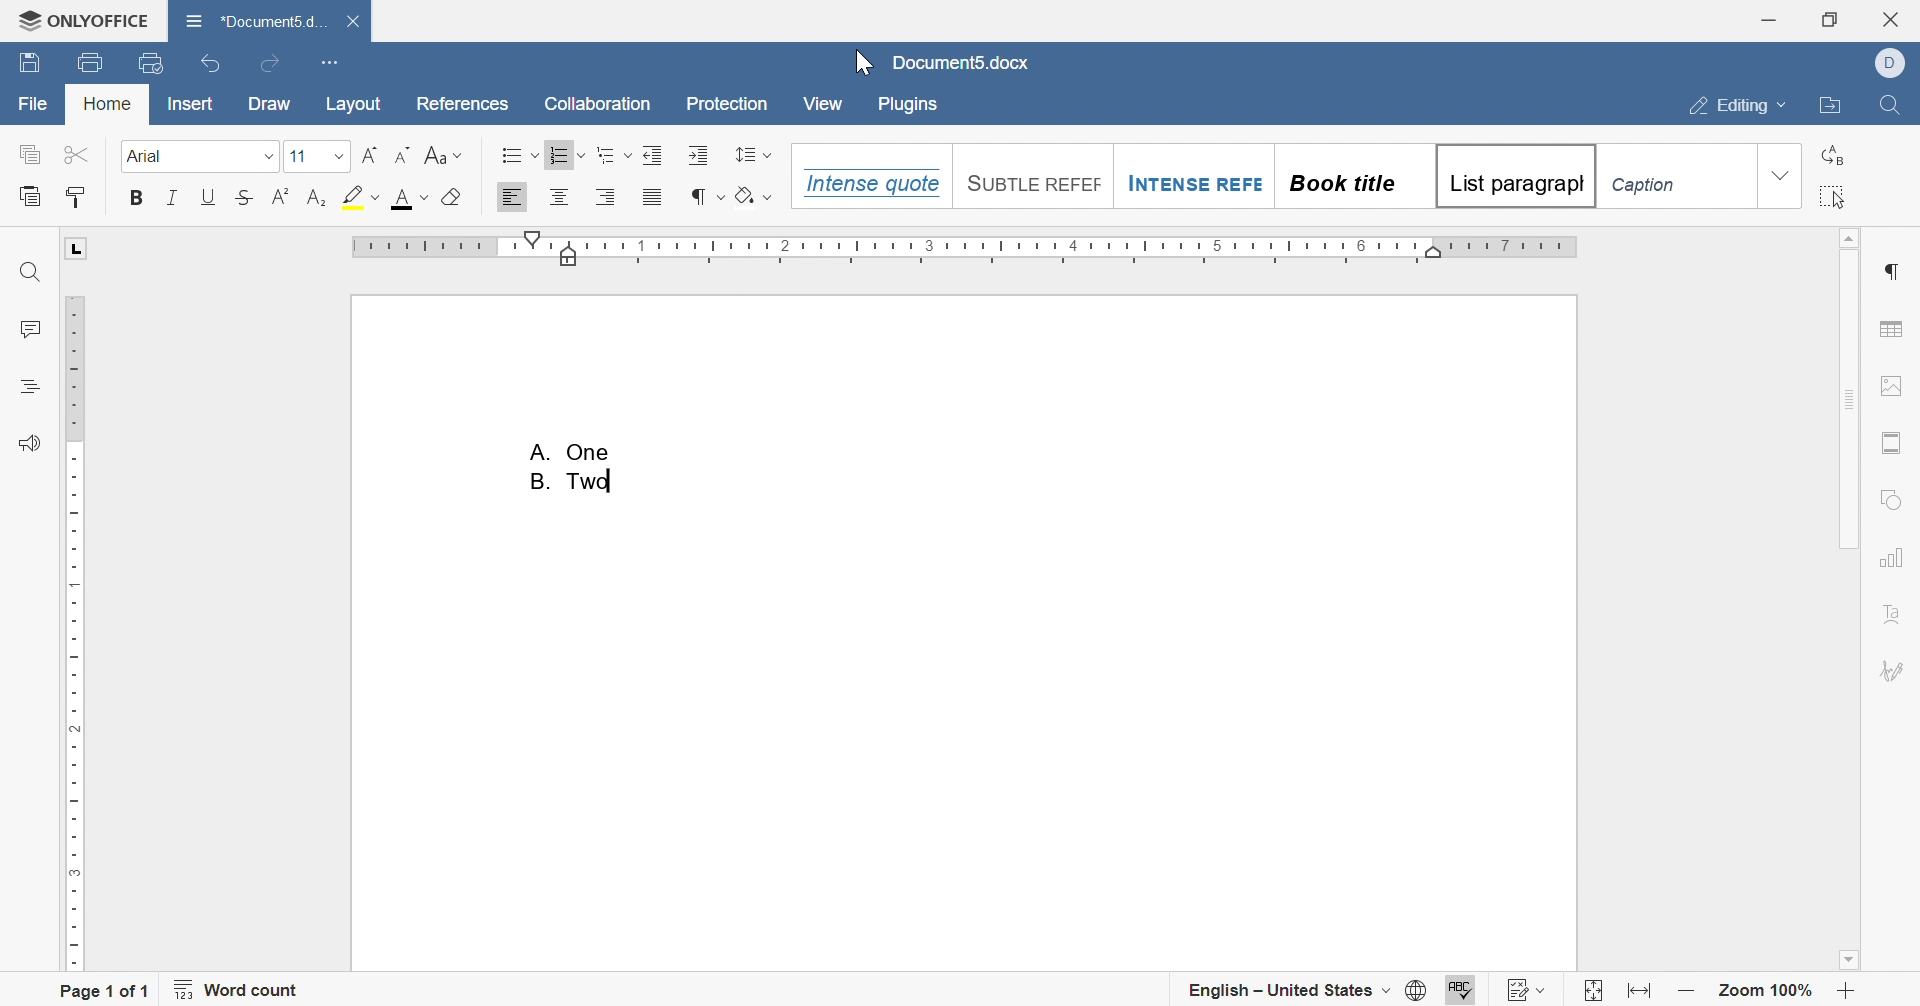  Describe the element at coordinates (755, 194) in the screenshot. I see `shading` at that location.